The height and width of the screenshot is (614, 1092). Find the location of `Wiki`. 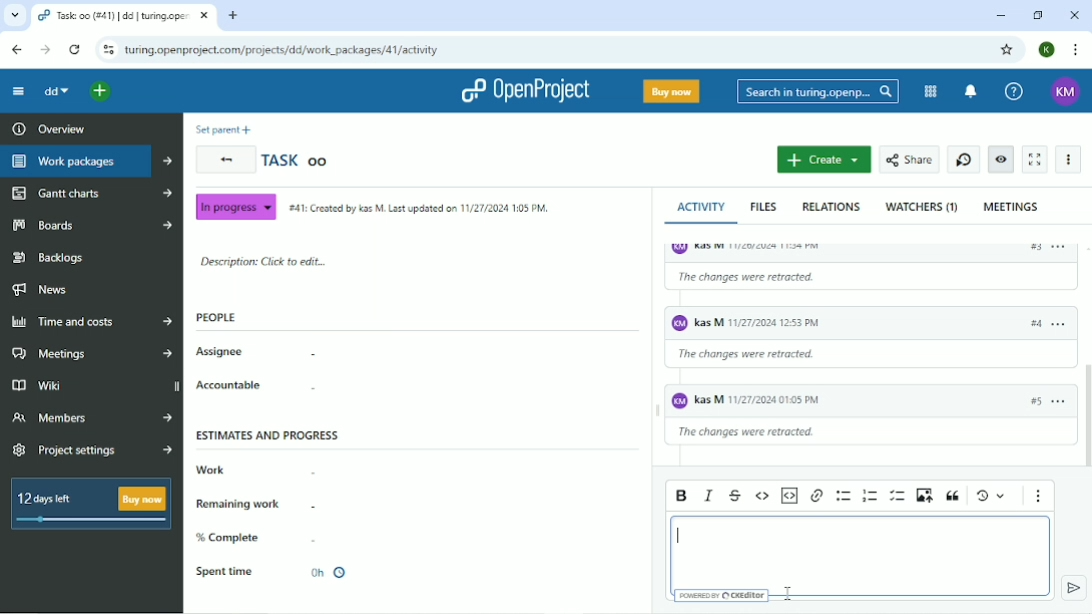

Wiki is located at coordinates (93, 386).